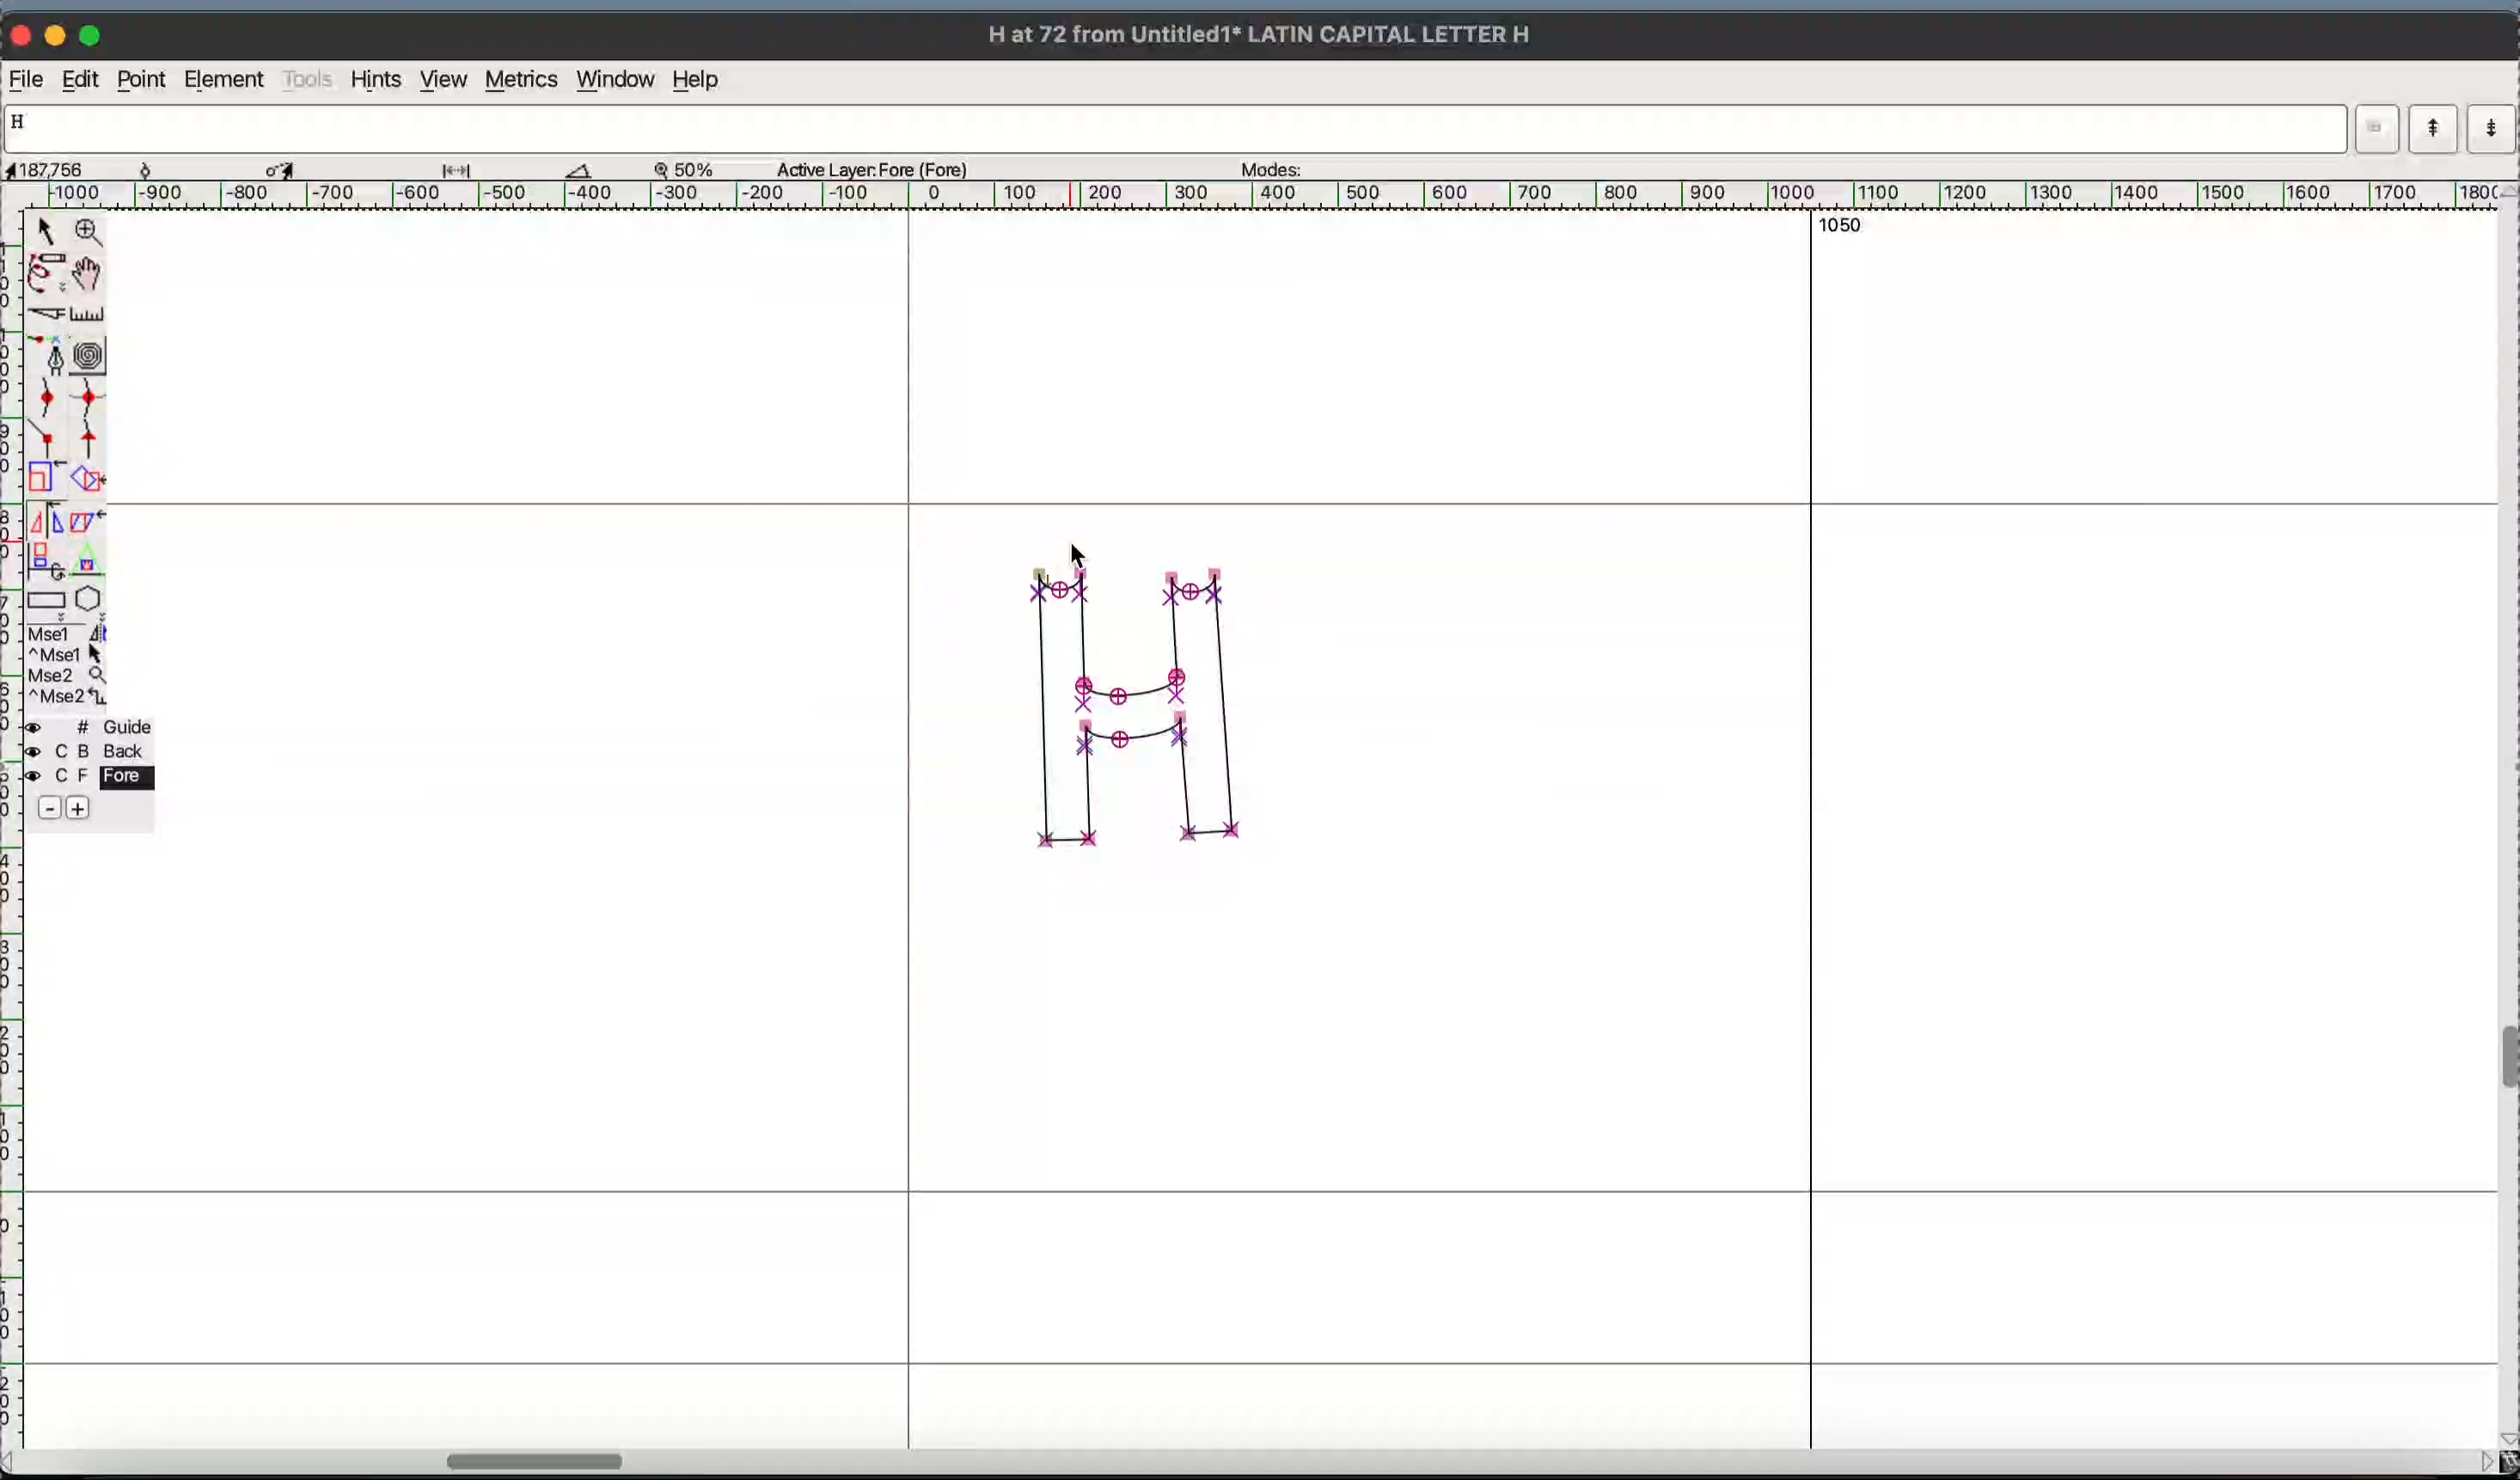 The width and height of the screenshot is (2520, 1480). I want to click on zoom, so click(89, 230).